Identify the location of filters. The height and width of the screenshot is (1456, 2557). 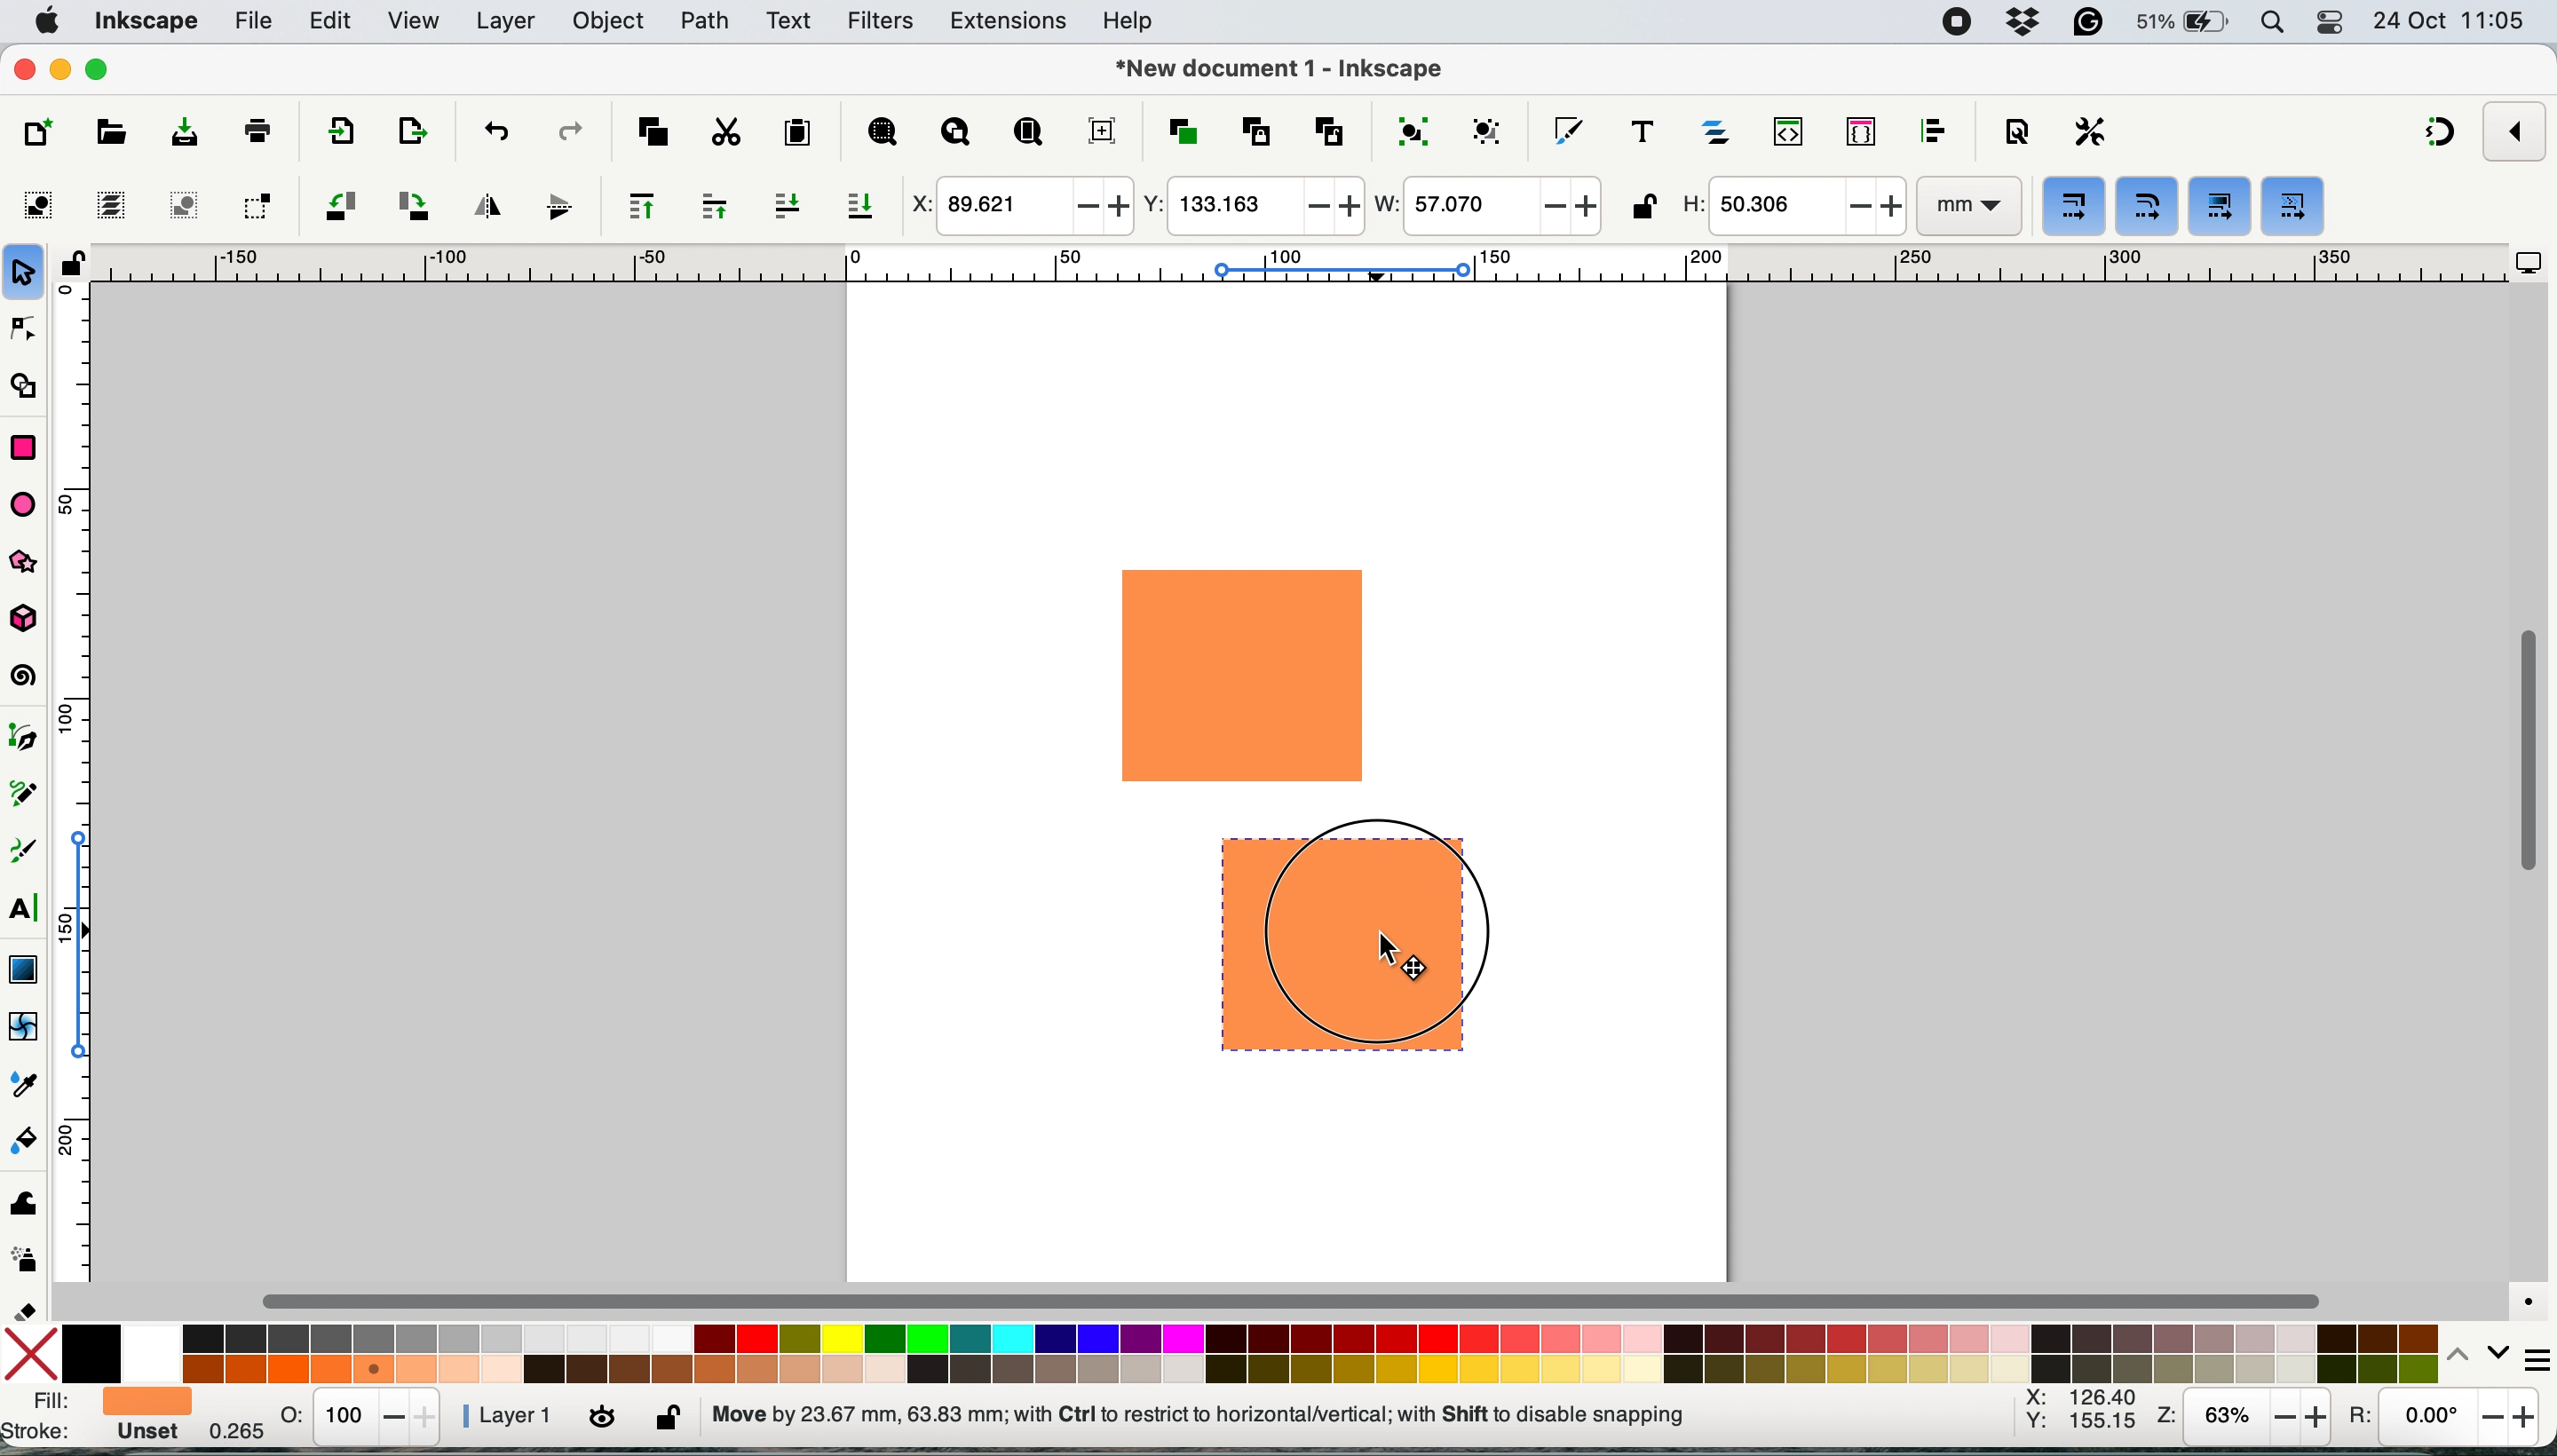
(881, 22).